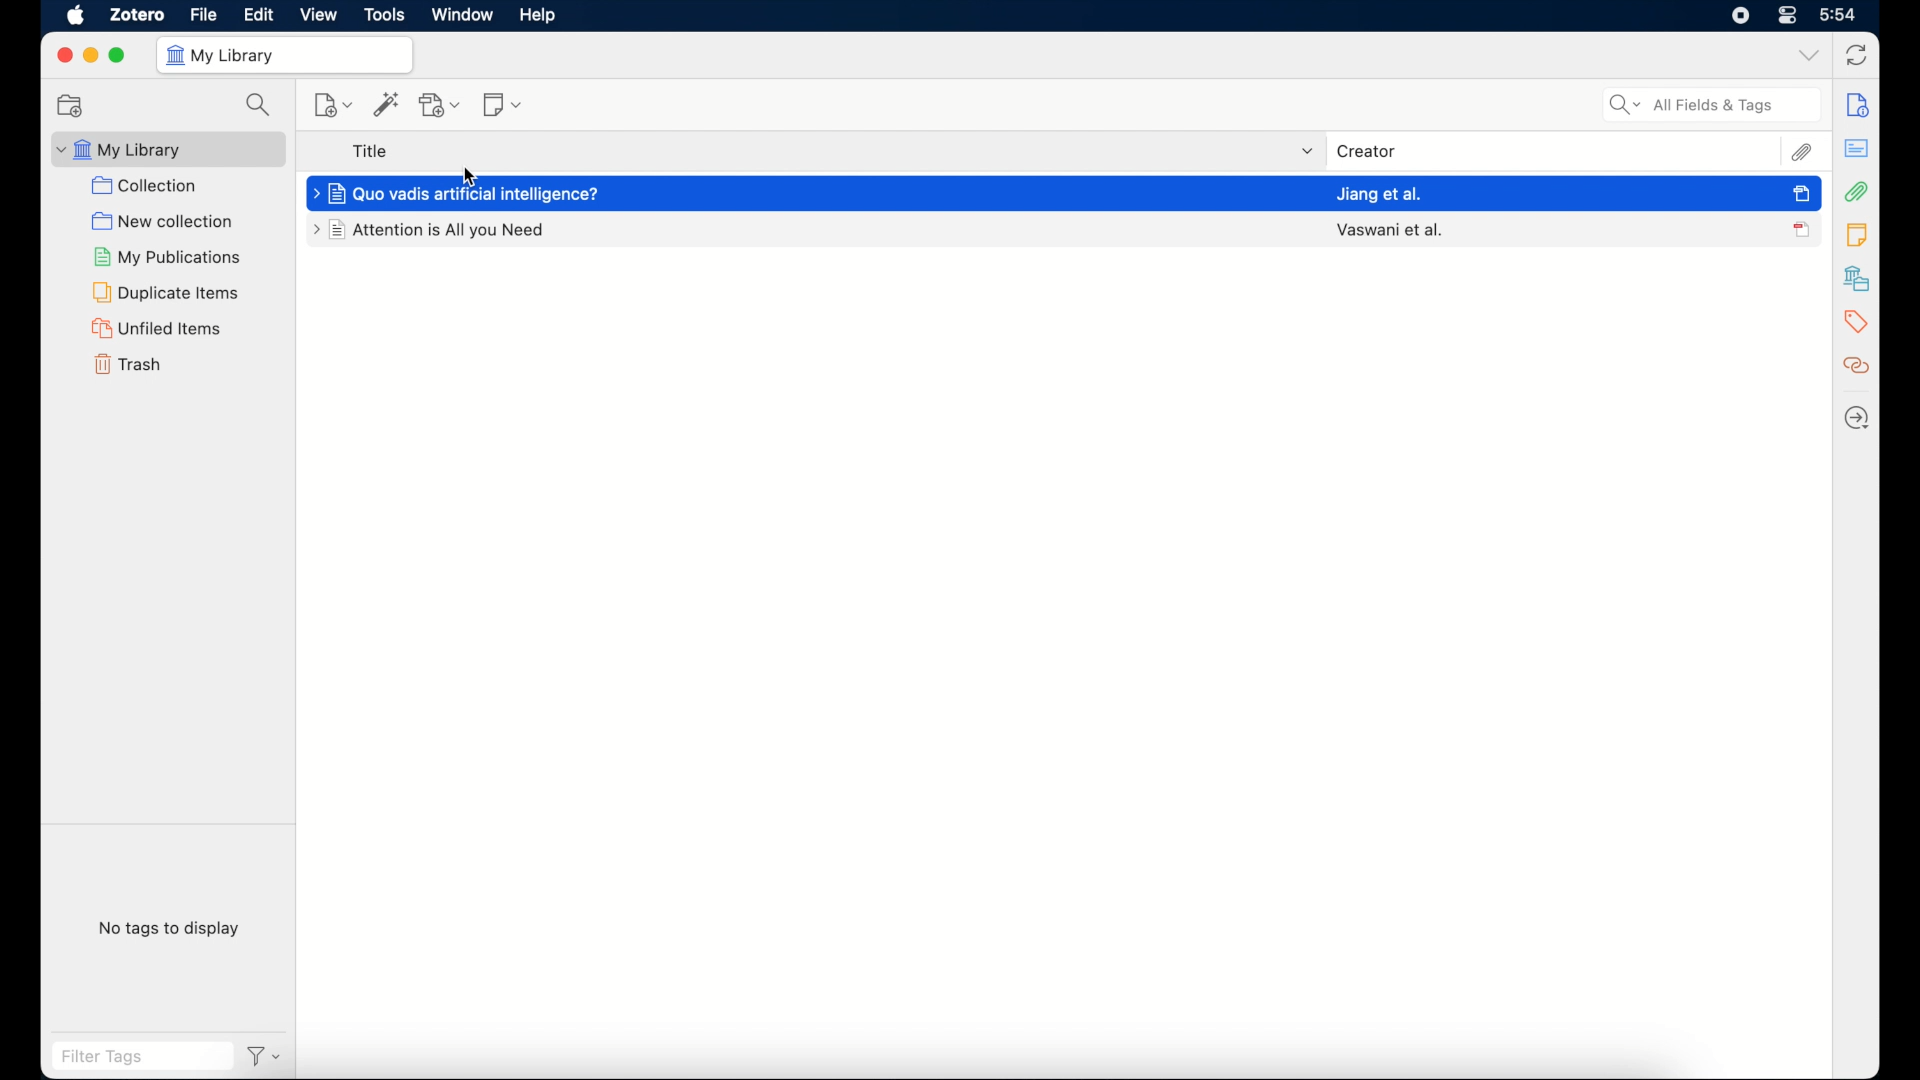 The image size is (1920, 1080). What do you see at coordinates (1307, 152) in the screenshot?
I see `dropdown menu` at bounding box center [1307, 152].